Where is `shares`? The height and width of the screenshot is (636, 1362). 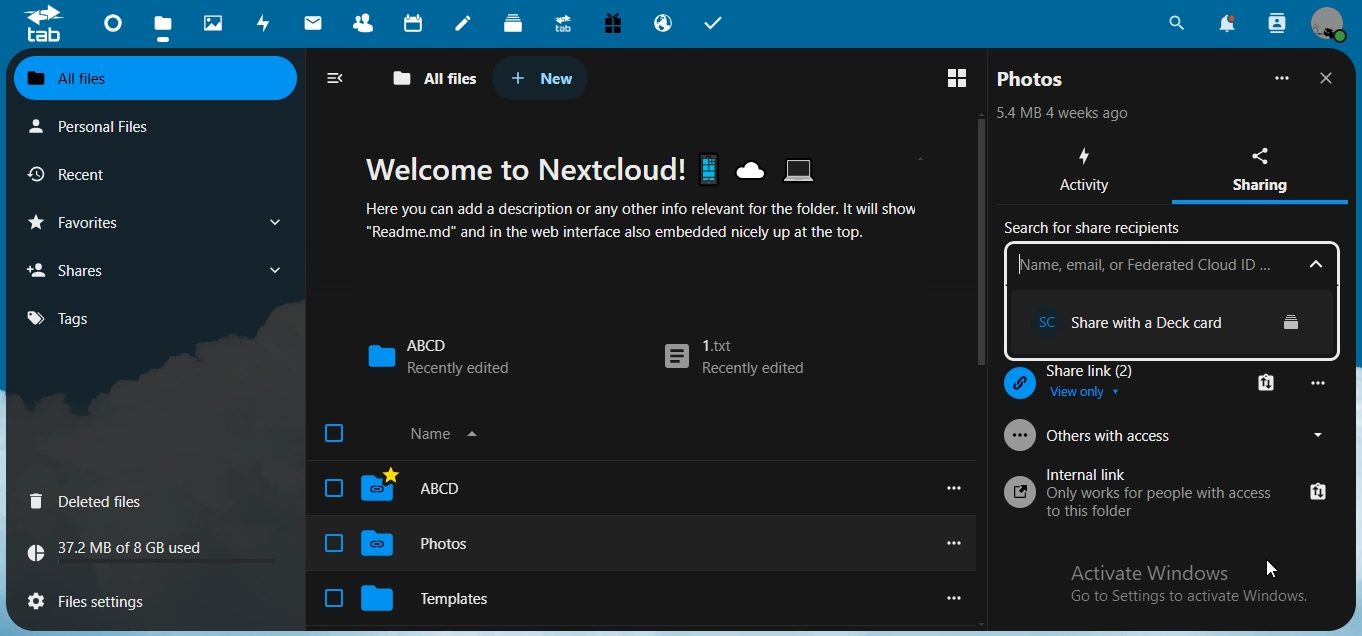
shares is located at coordinates (94, 269).